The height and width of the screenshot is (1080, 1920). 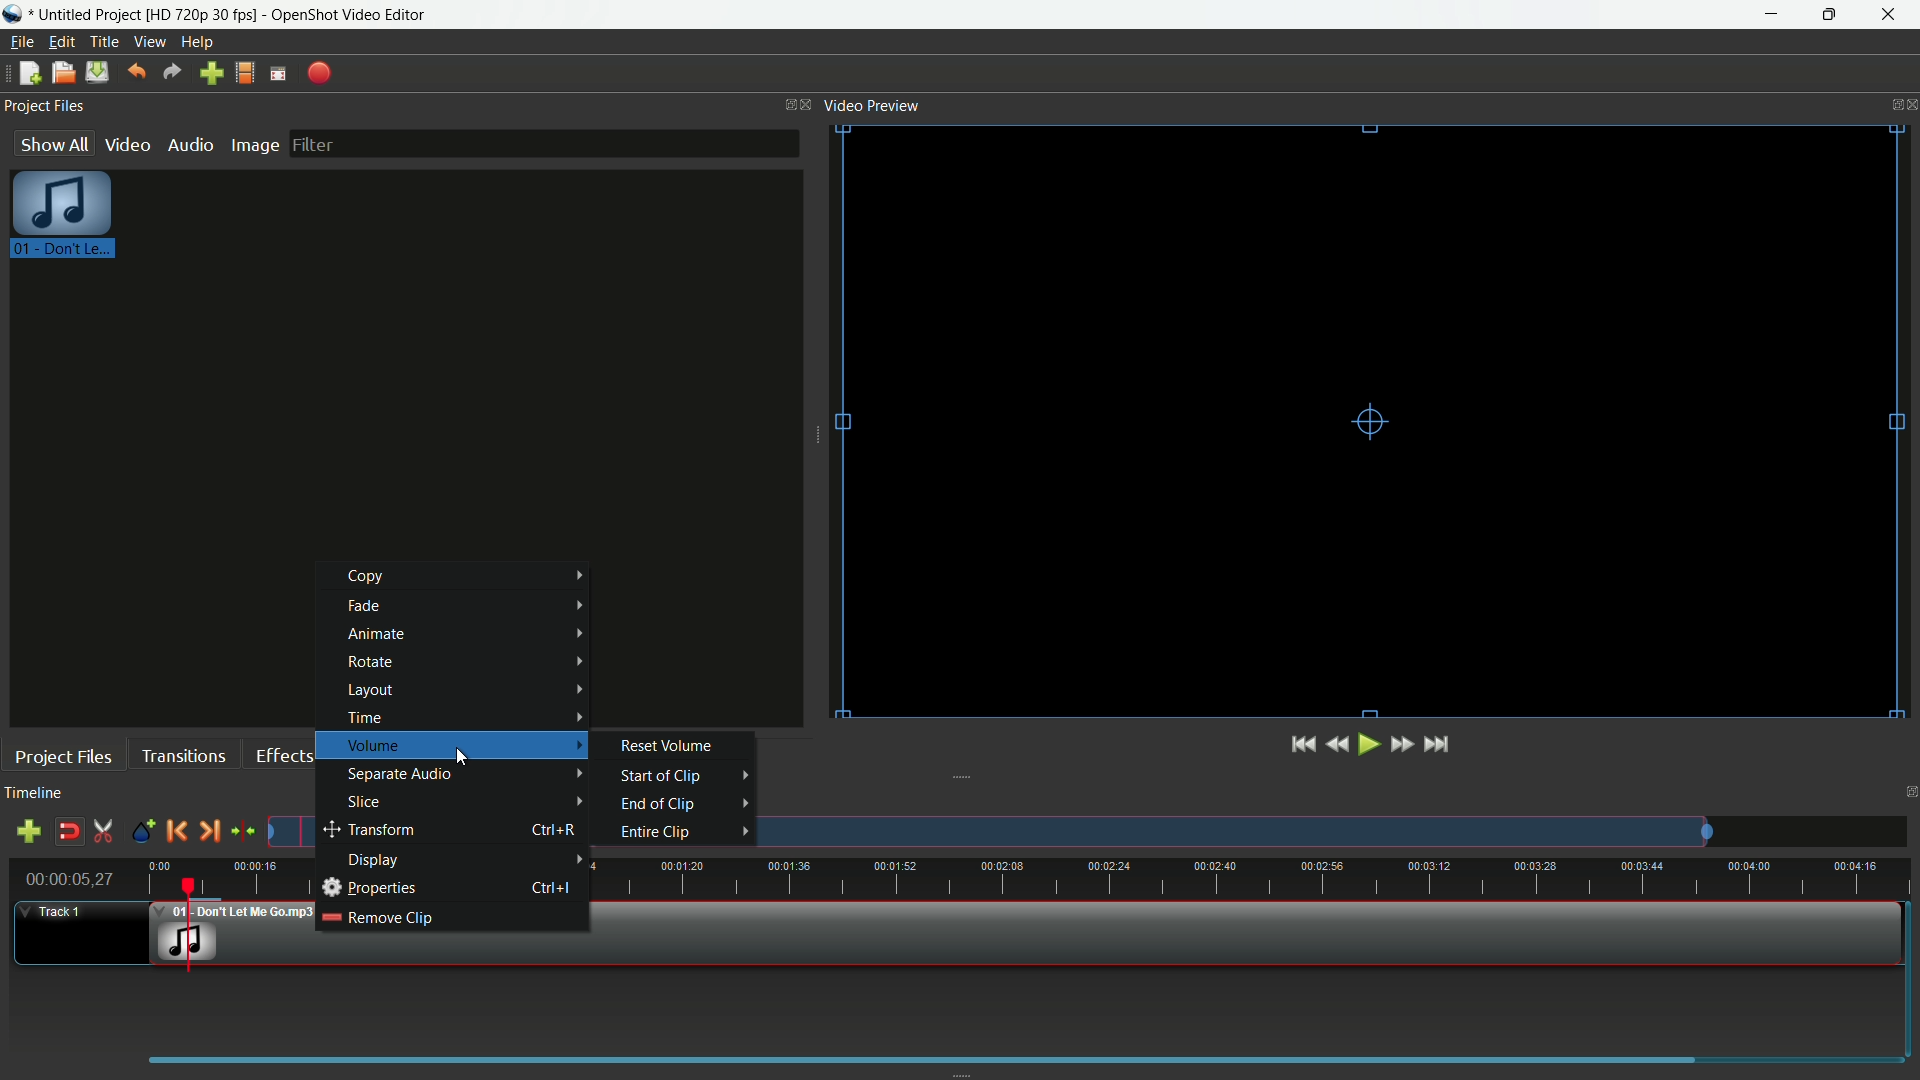 What do you see at coordinates (242, 832) in the screenshot?
I see `center the timeline on the playhead` at bounding box center [242, 832].